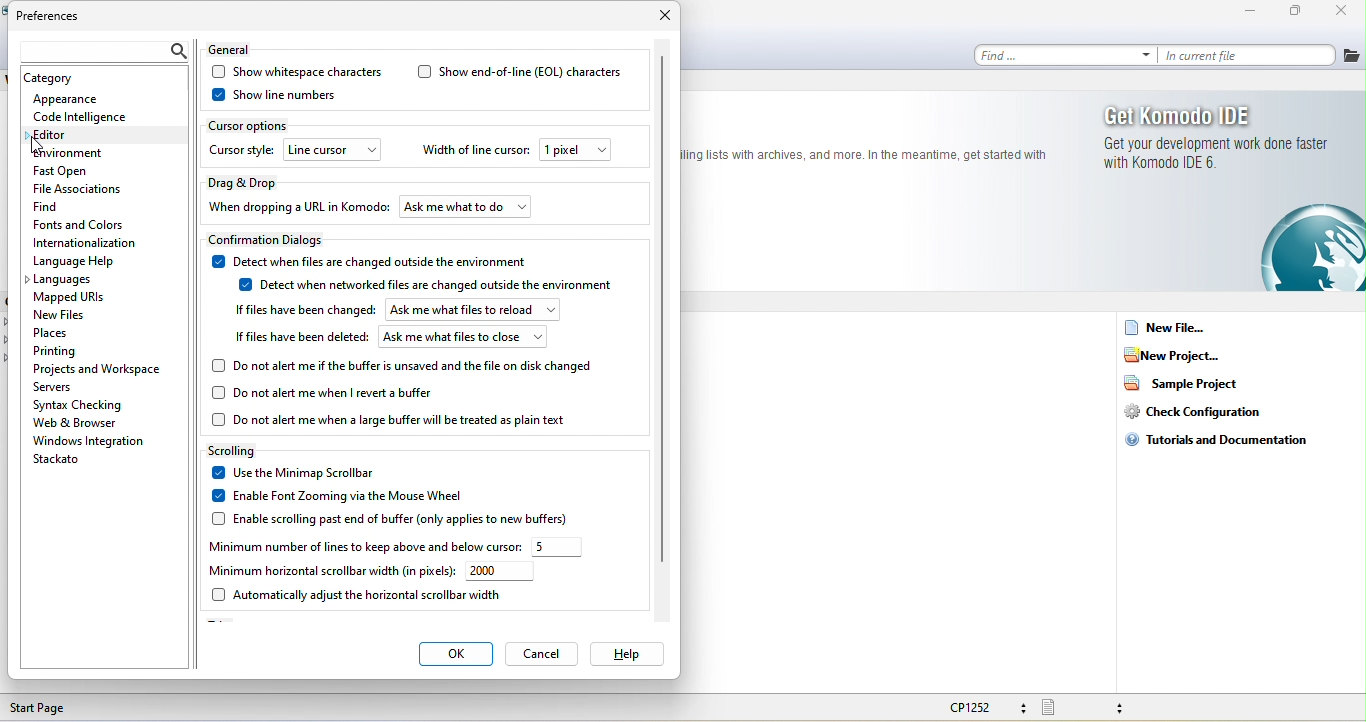  Describe the element at coordinates (333, 151) in the screenshot. I see `line cursor` at that location.